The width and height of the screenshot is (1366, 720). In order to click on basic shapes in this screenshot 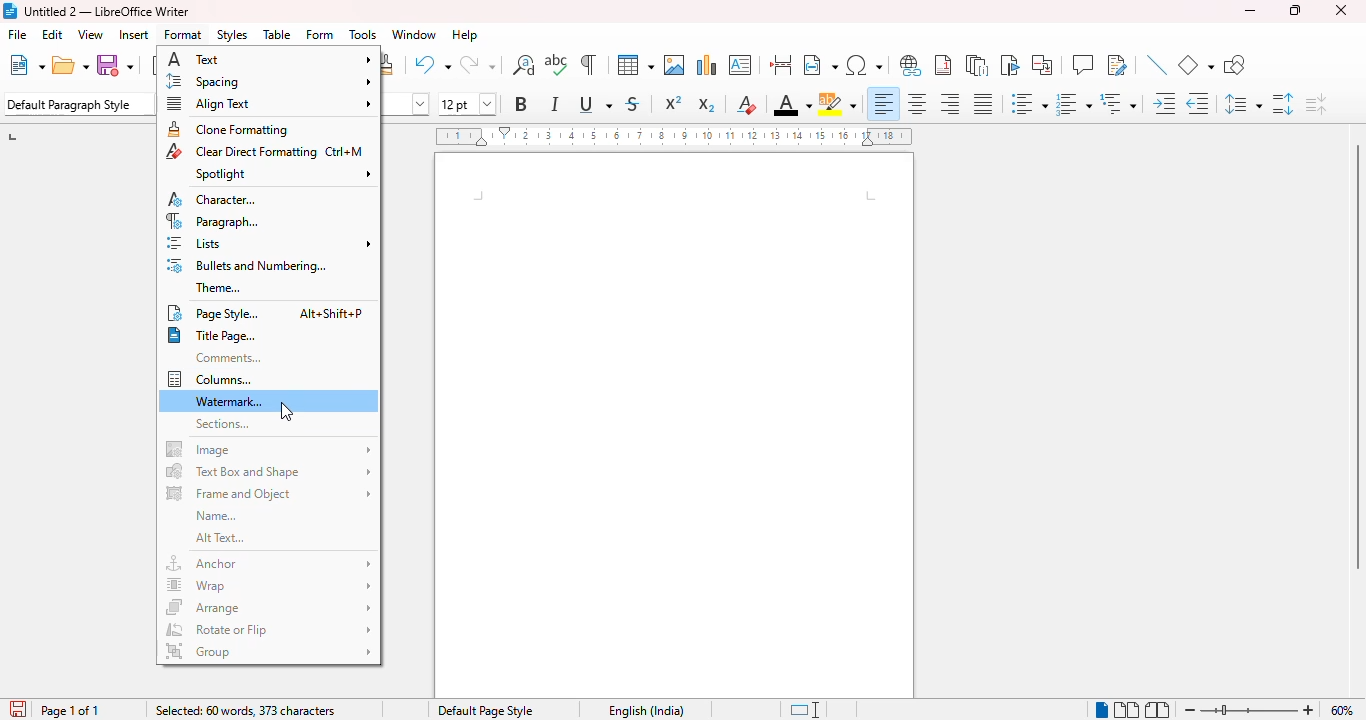, I will do `click(1195, 65)`.